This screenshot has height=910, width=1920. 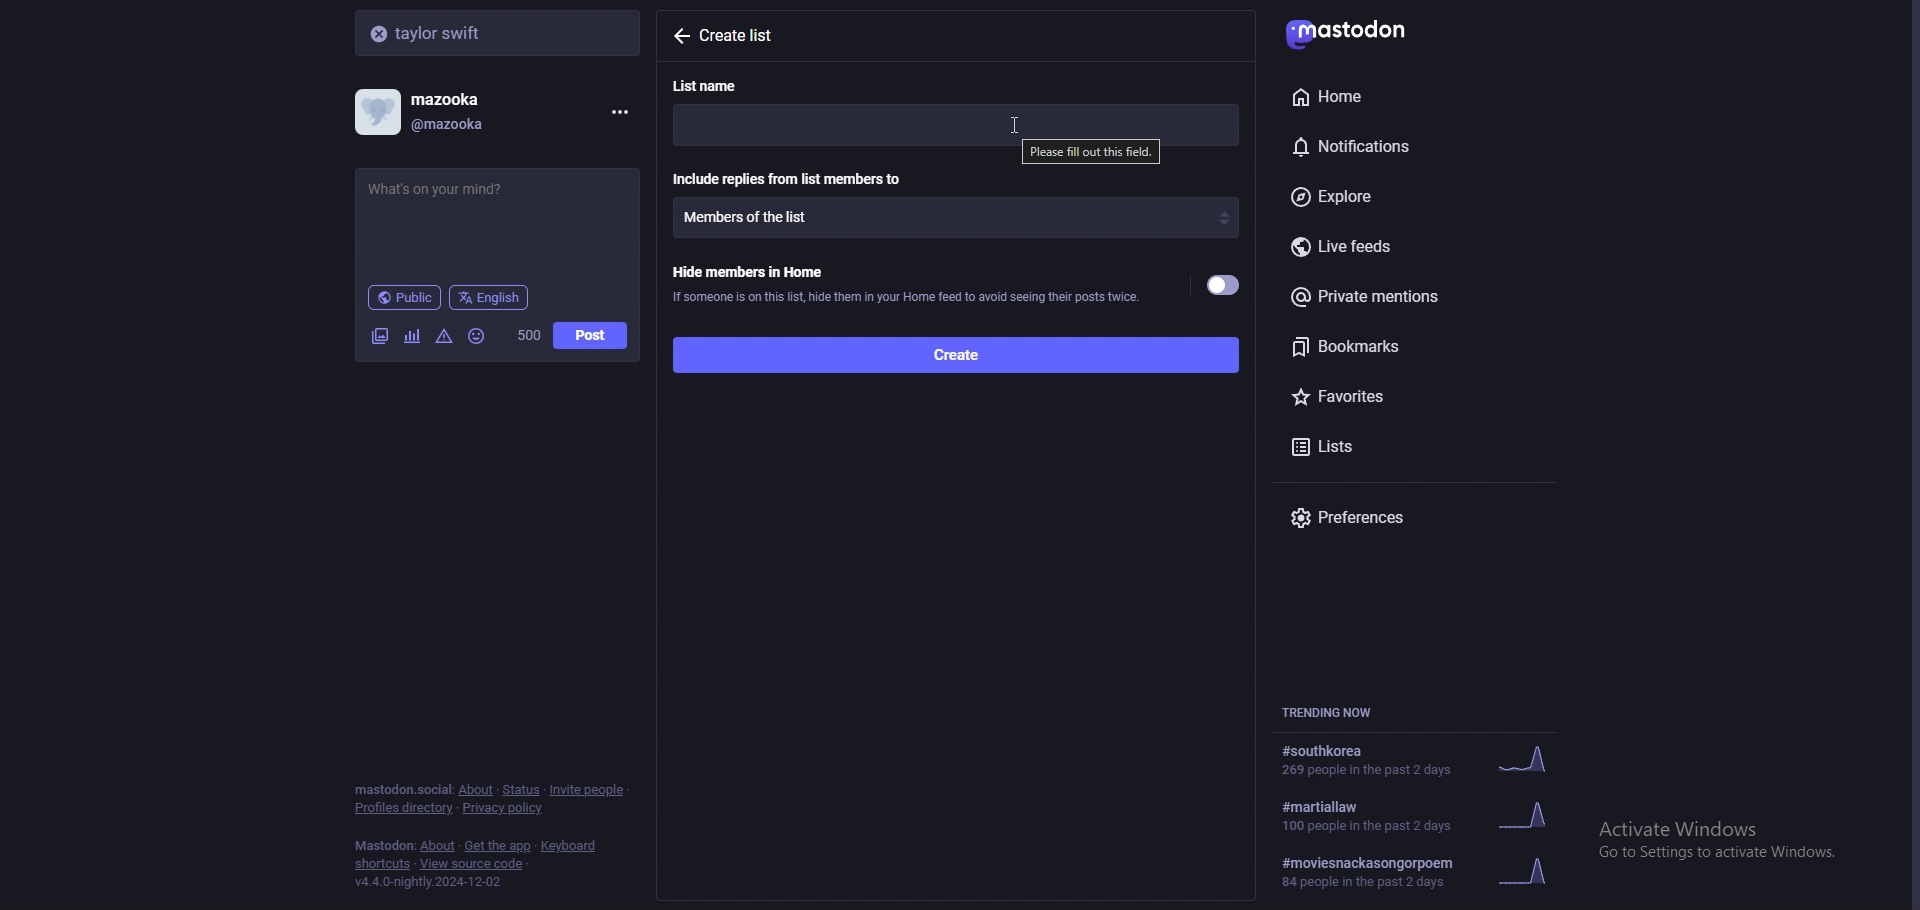 What do you see at coordinates (500, 32) in the screenshot?
I see `search bar` at bounding box center [500, 32].